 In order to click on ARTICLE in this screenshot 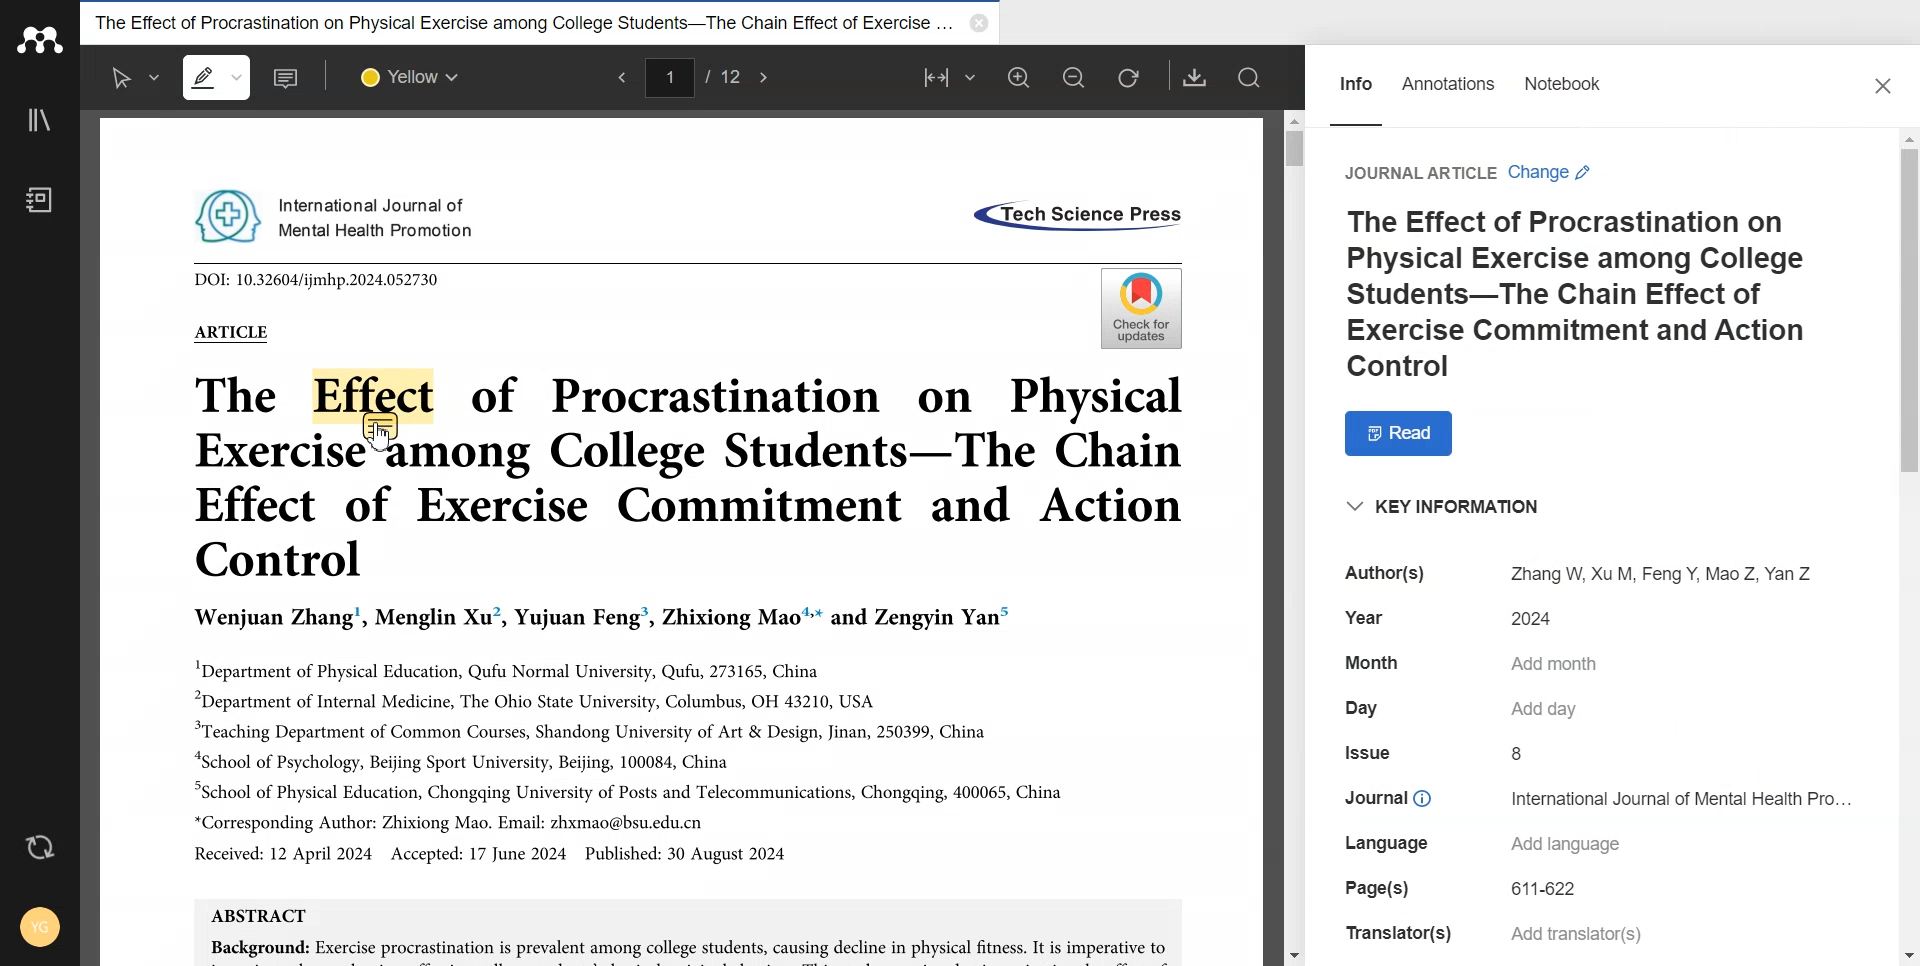, I will do `click(230, 332)`.